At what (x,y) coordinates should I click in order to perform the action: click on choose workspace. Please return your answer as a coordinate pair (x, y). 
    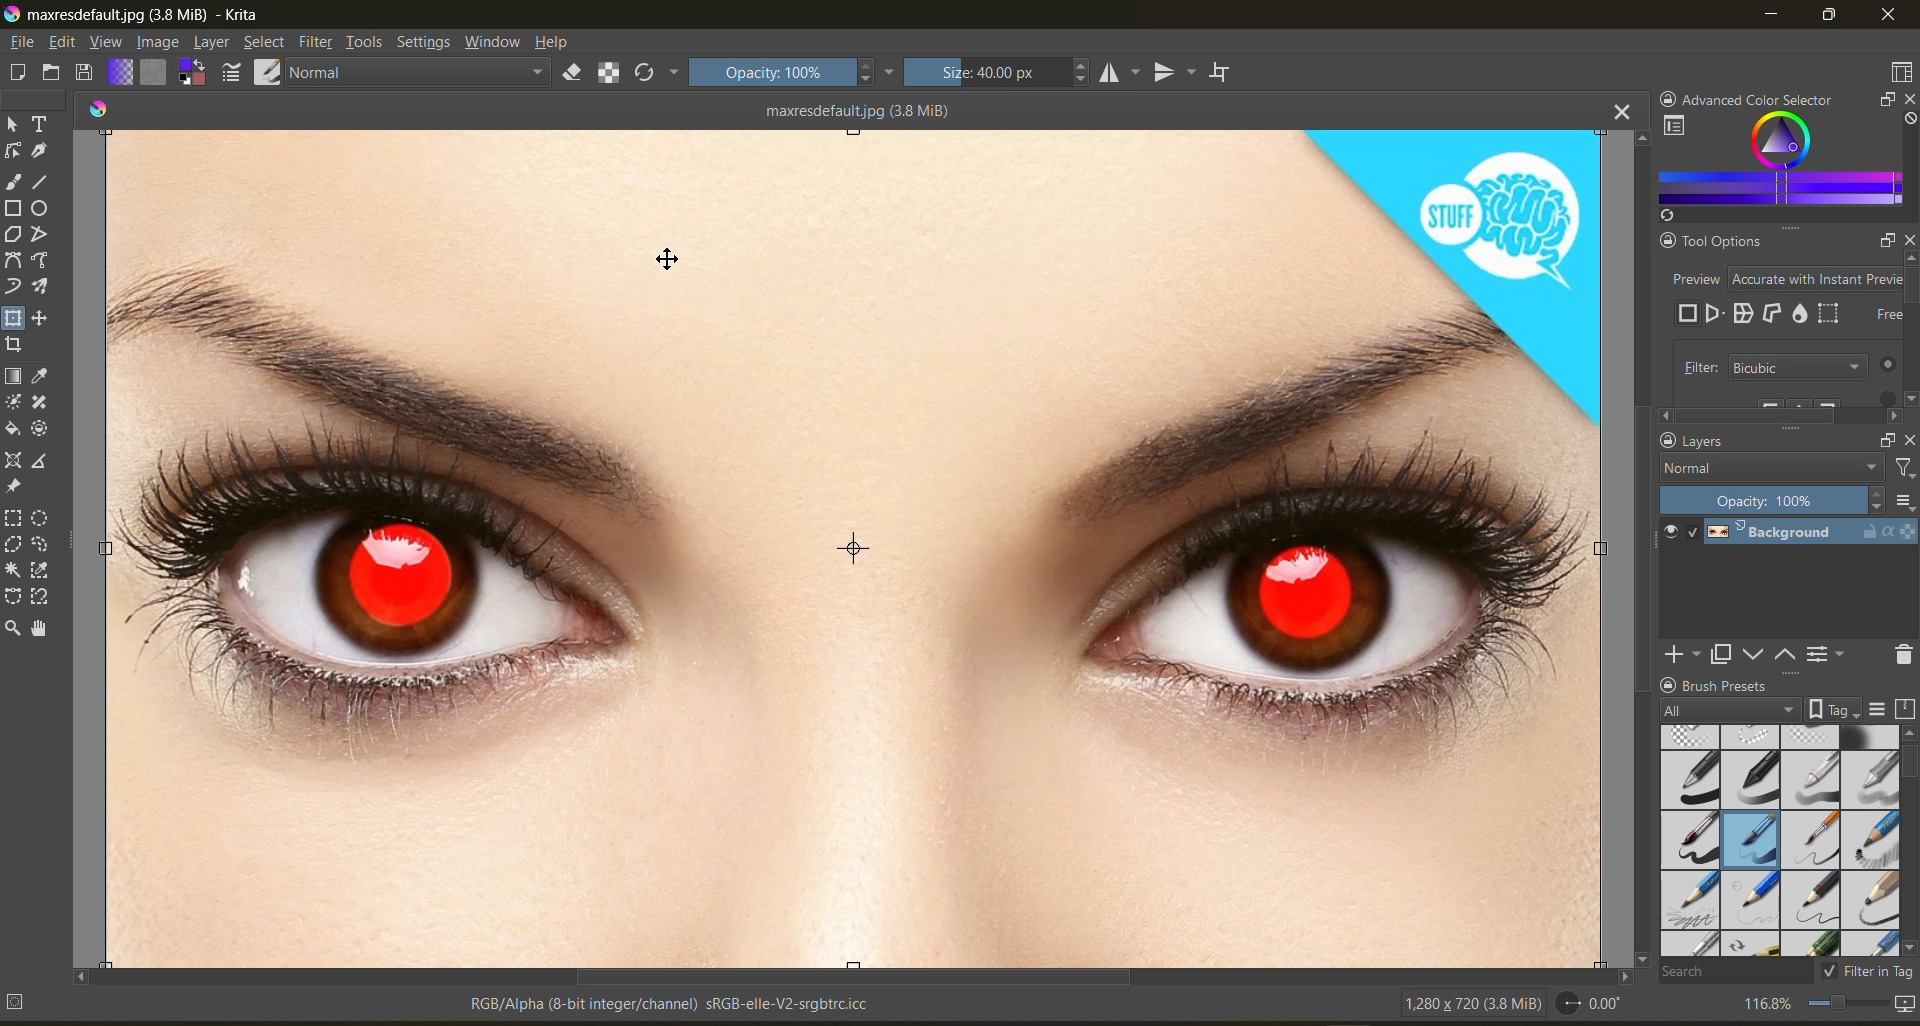
    Looking at the image, I should click on (1900, 73).